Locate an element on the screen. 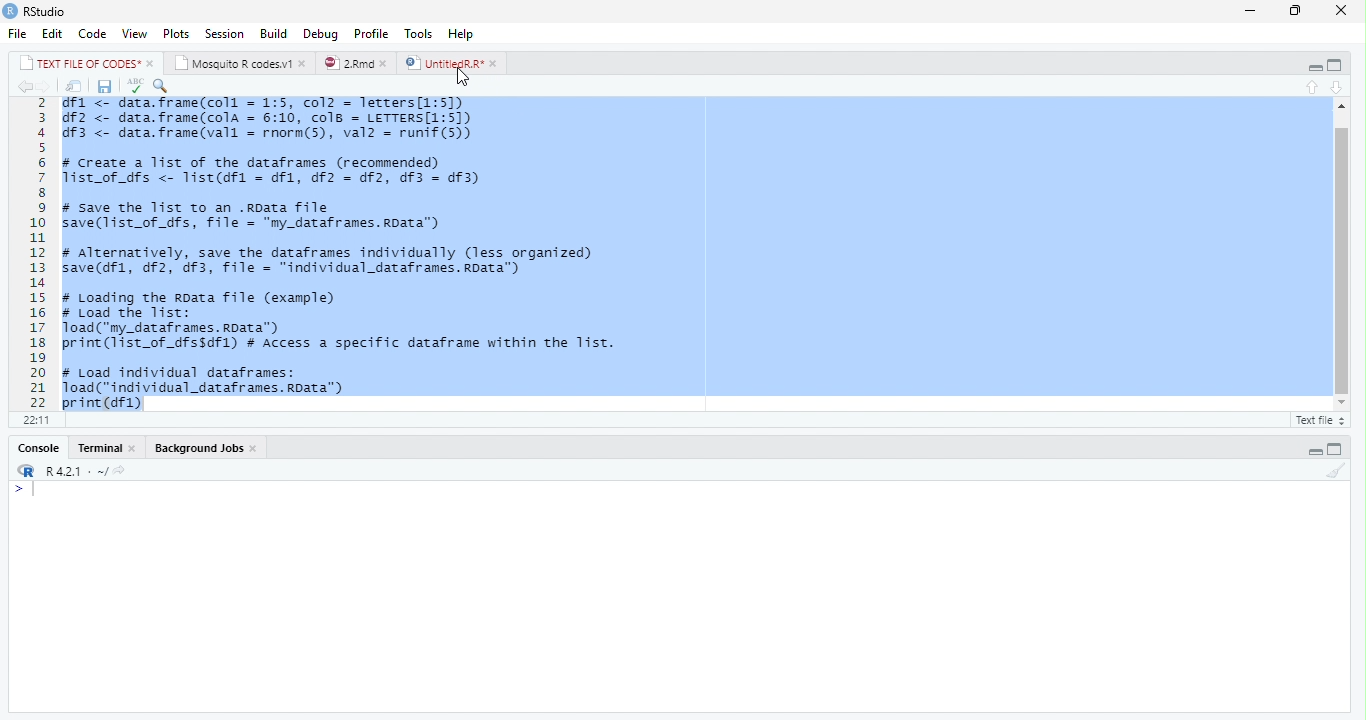  Save is located at coordinates (105, 87).